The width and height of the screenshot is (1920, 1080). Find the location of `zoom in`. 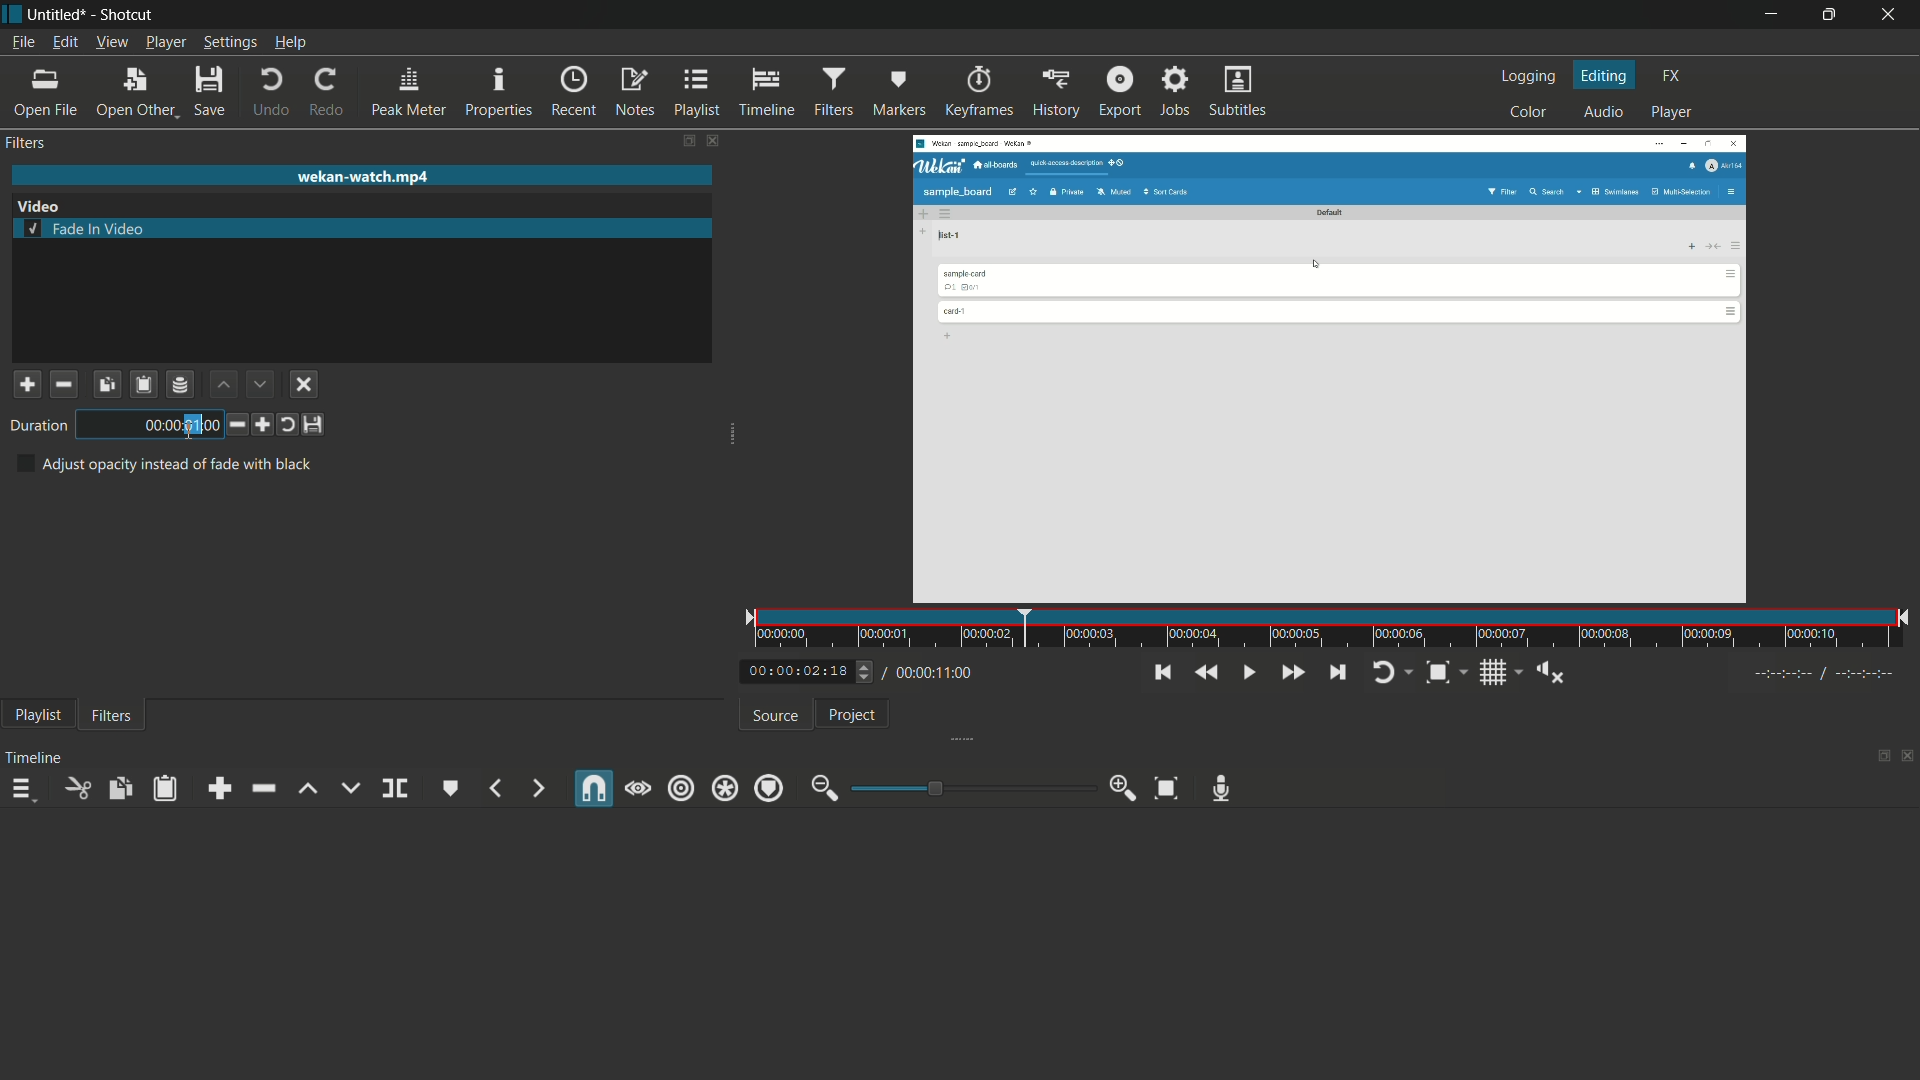

zoom in is located at coordinates (1123, 788).